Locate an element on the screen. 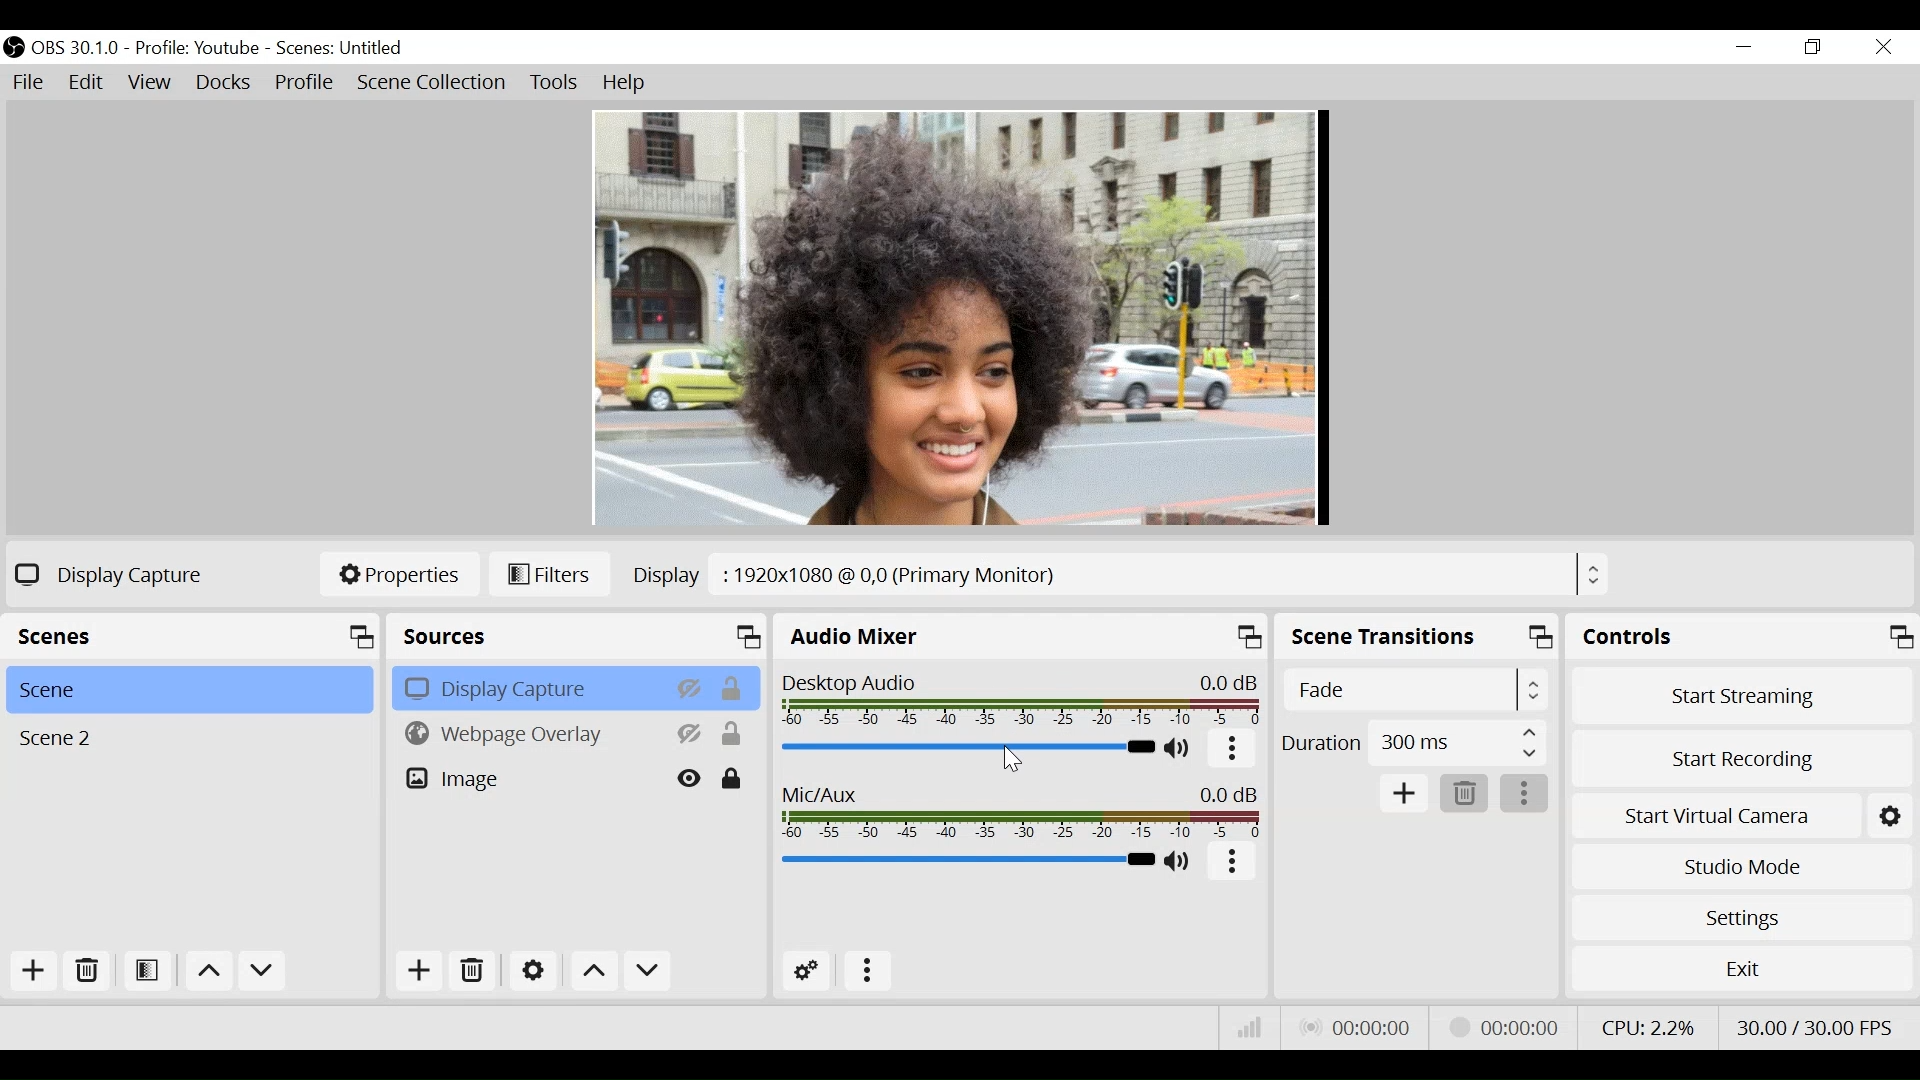 The width and height of the screenshot is (1920, 1080). more options is located at coordinates (1523, 794).